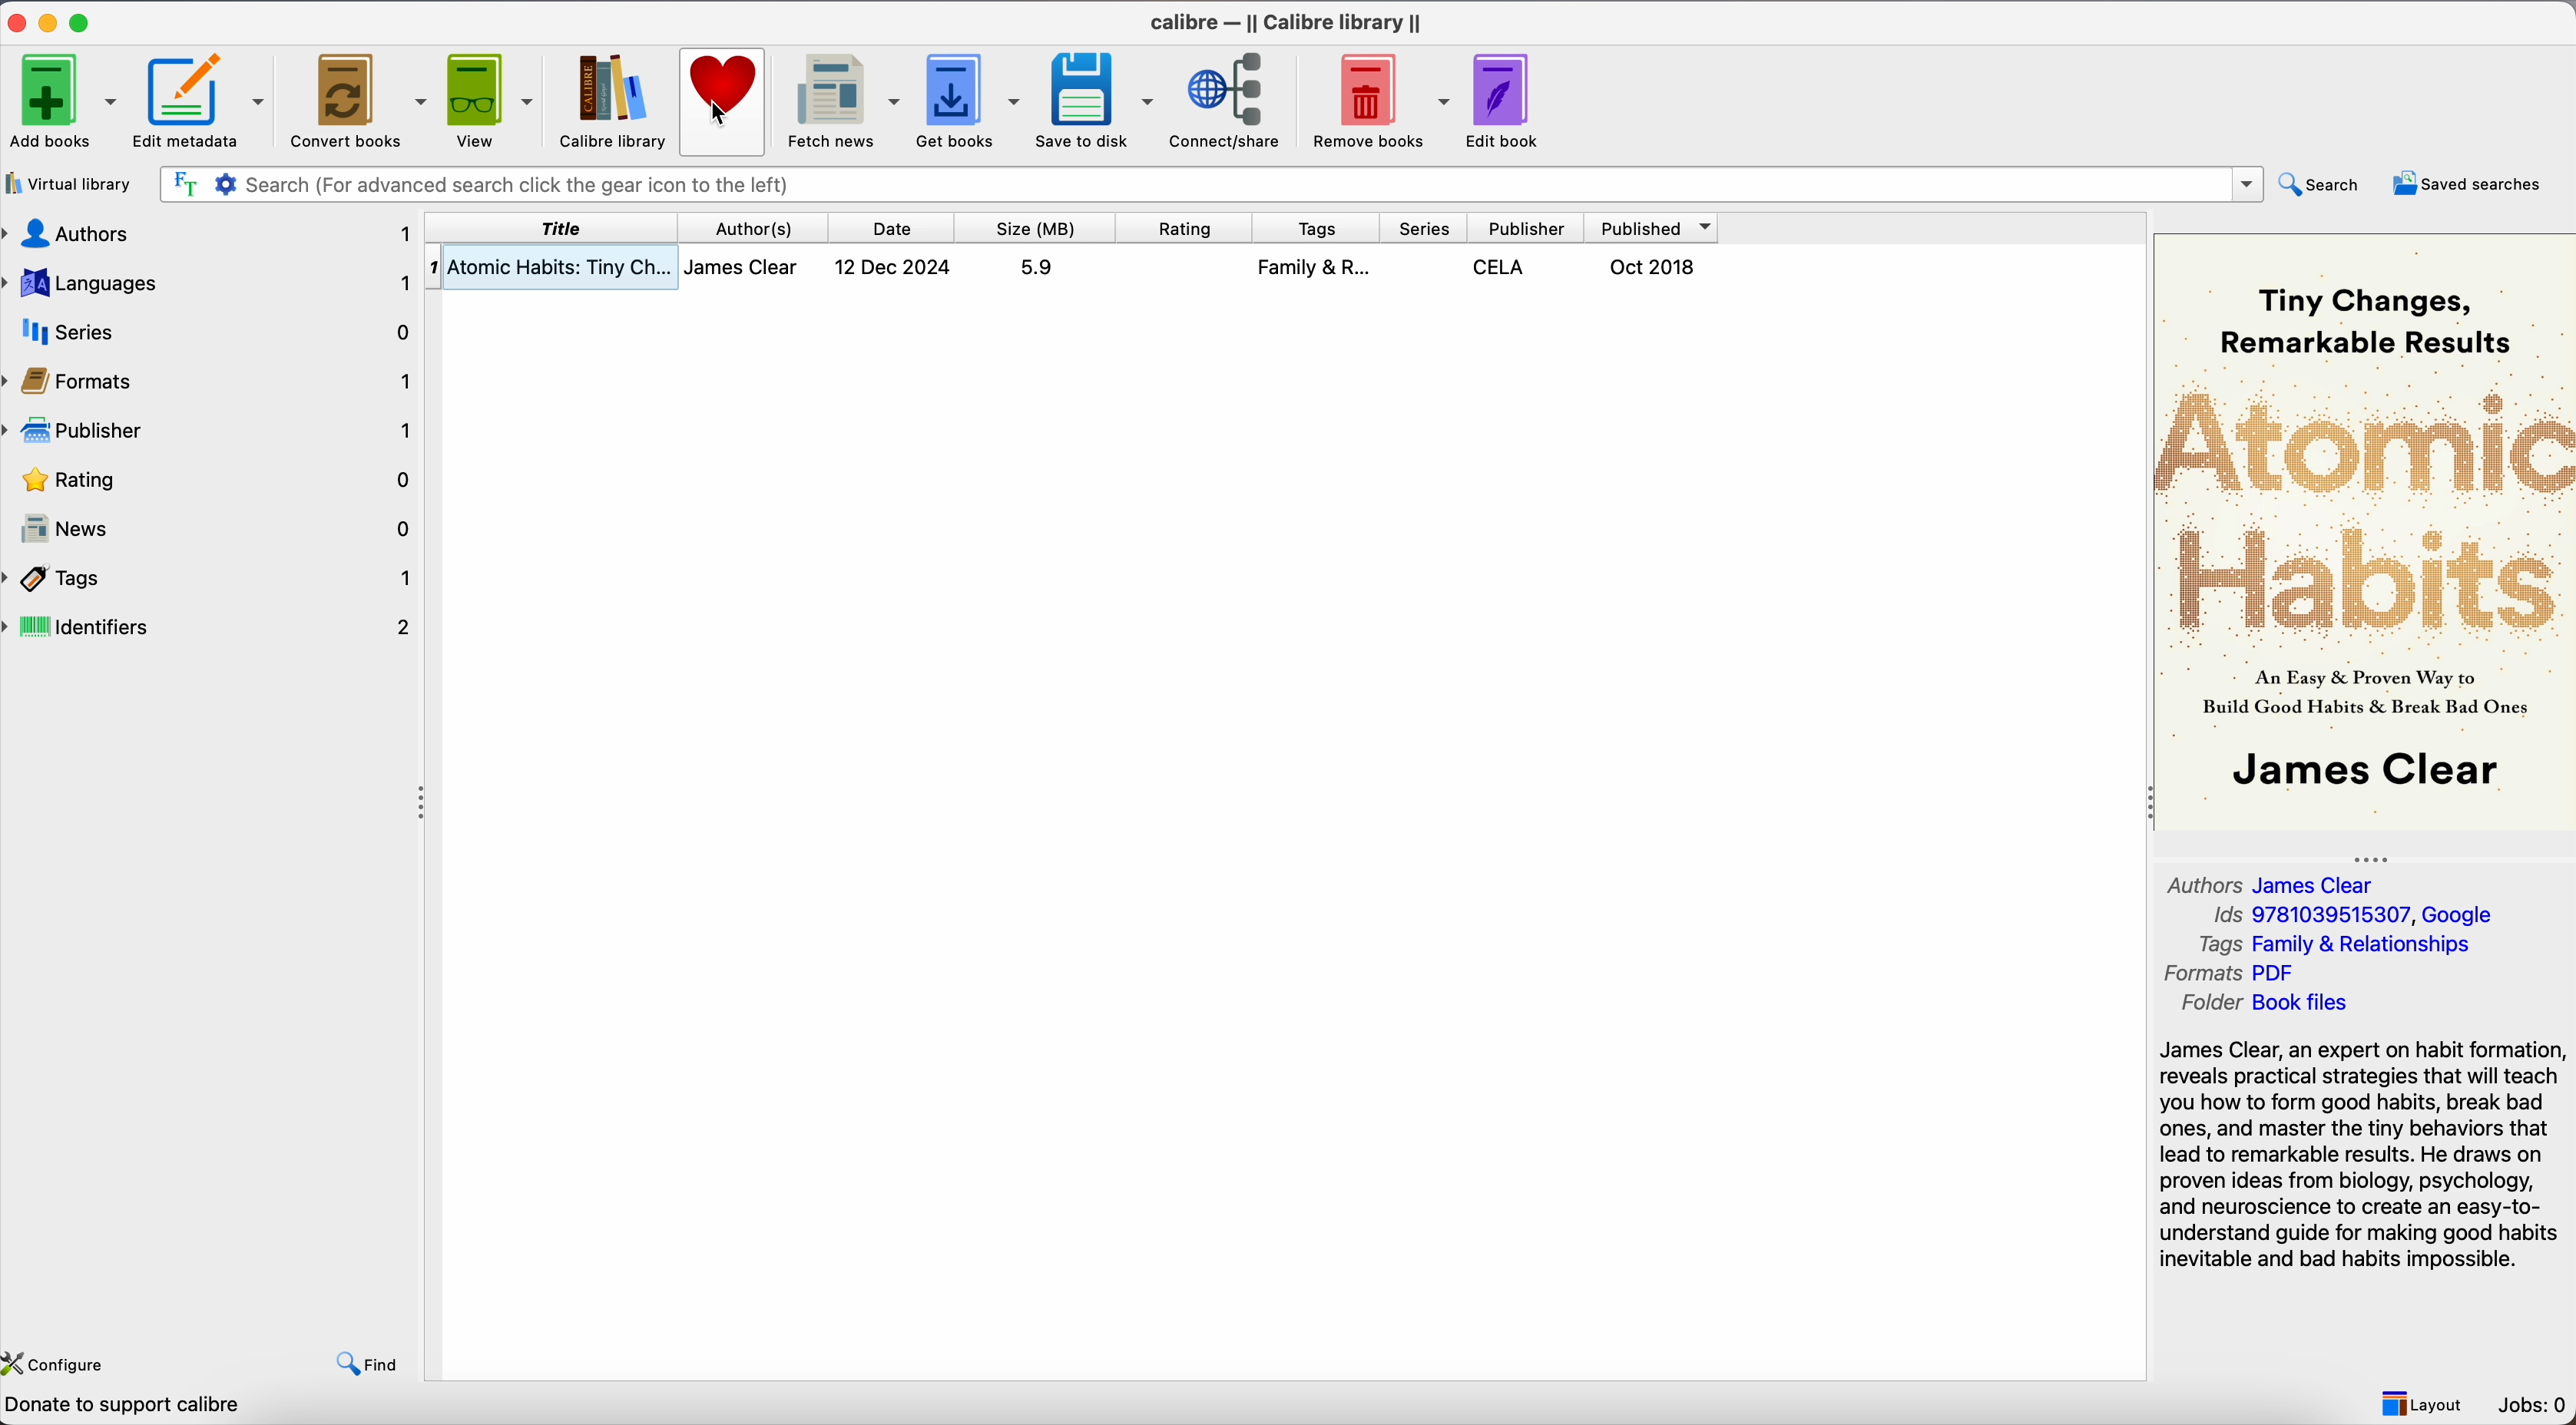  Describe the element at coordinates (2328, 185) in the screenshot. I see `search` at that location.